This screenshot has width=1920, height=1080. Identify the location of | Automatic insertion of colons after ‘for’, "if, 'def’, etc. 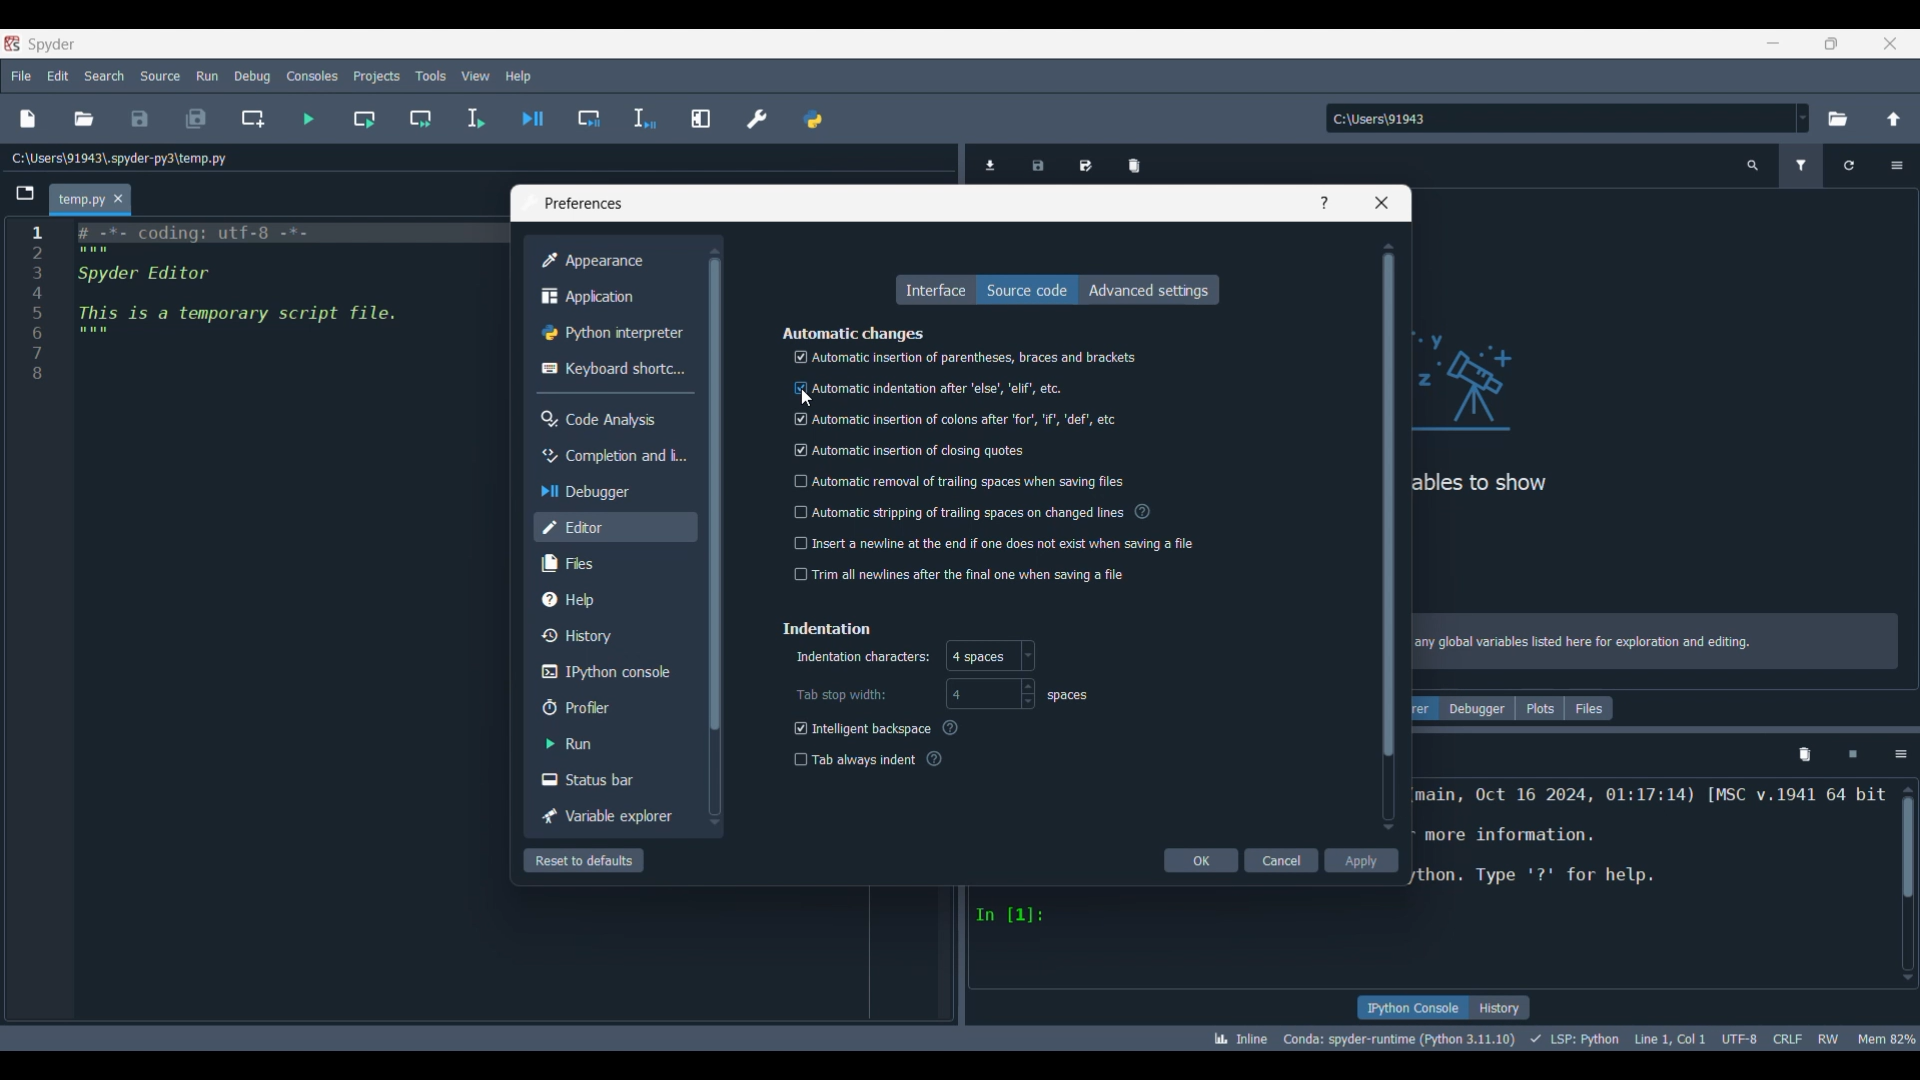
(957, 421).